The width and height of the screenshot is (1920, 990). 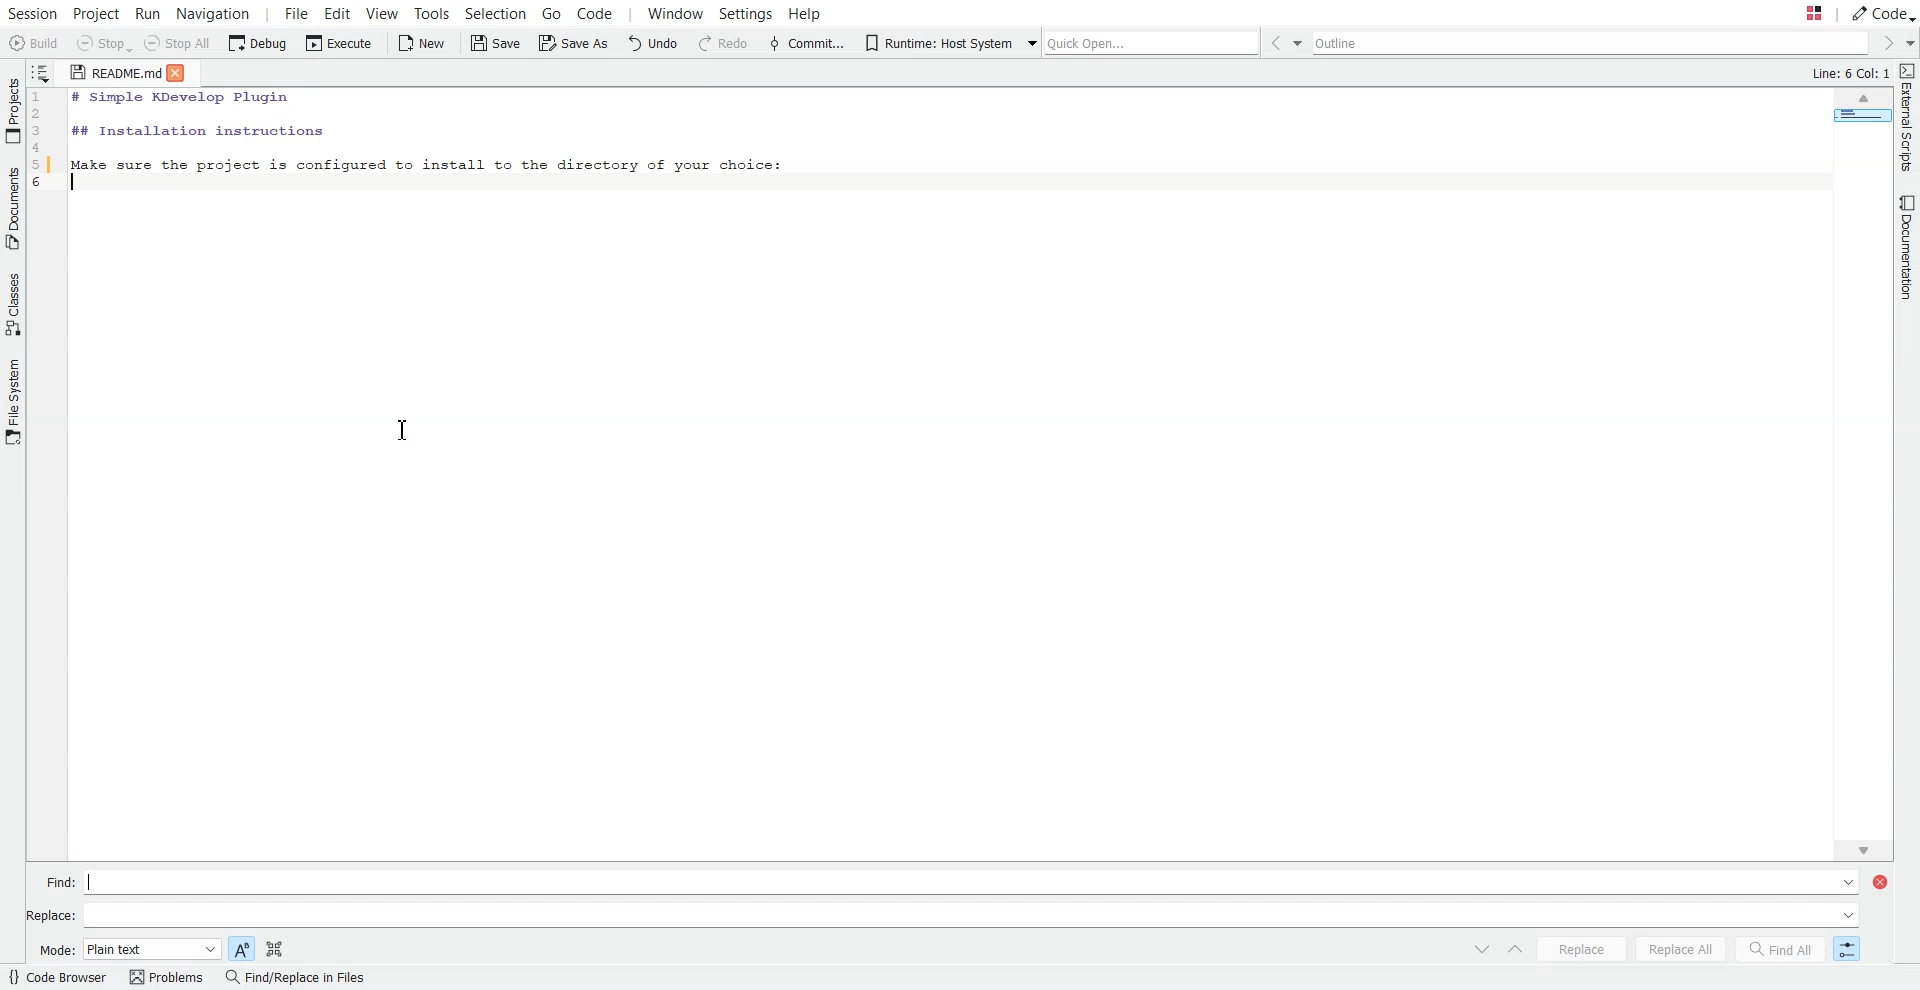 What do you see at coordinates (1138, 40) in the screenshot?
I see `Quick Open` at bounding box center [1138, 40].